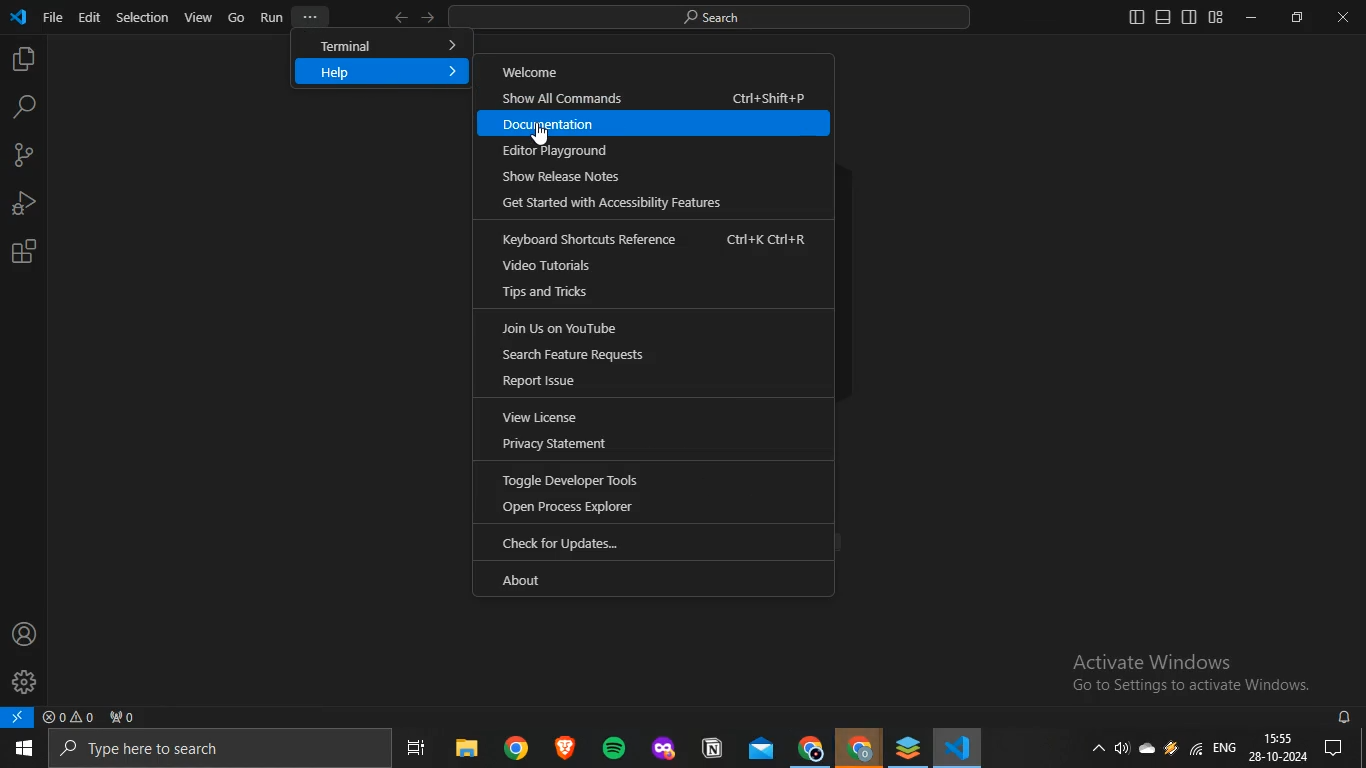  Describe the element at coordinates (1195, 750) in the screenshot. I see `wifi` at that location.